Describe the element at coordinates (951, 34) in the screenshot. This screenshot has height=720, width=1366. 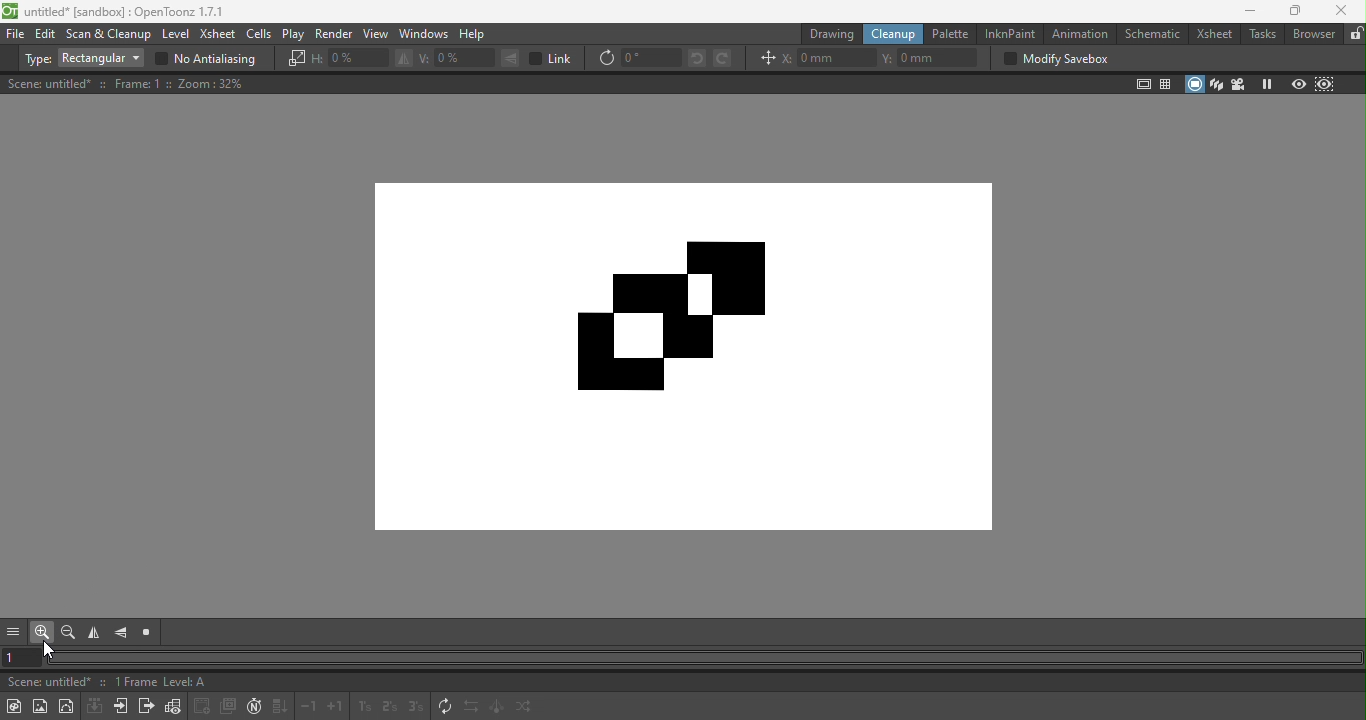
I see `Palette` at that location.